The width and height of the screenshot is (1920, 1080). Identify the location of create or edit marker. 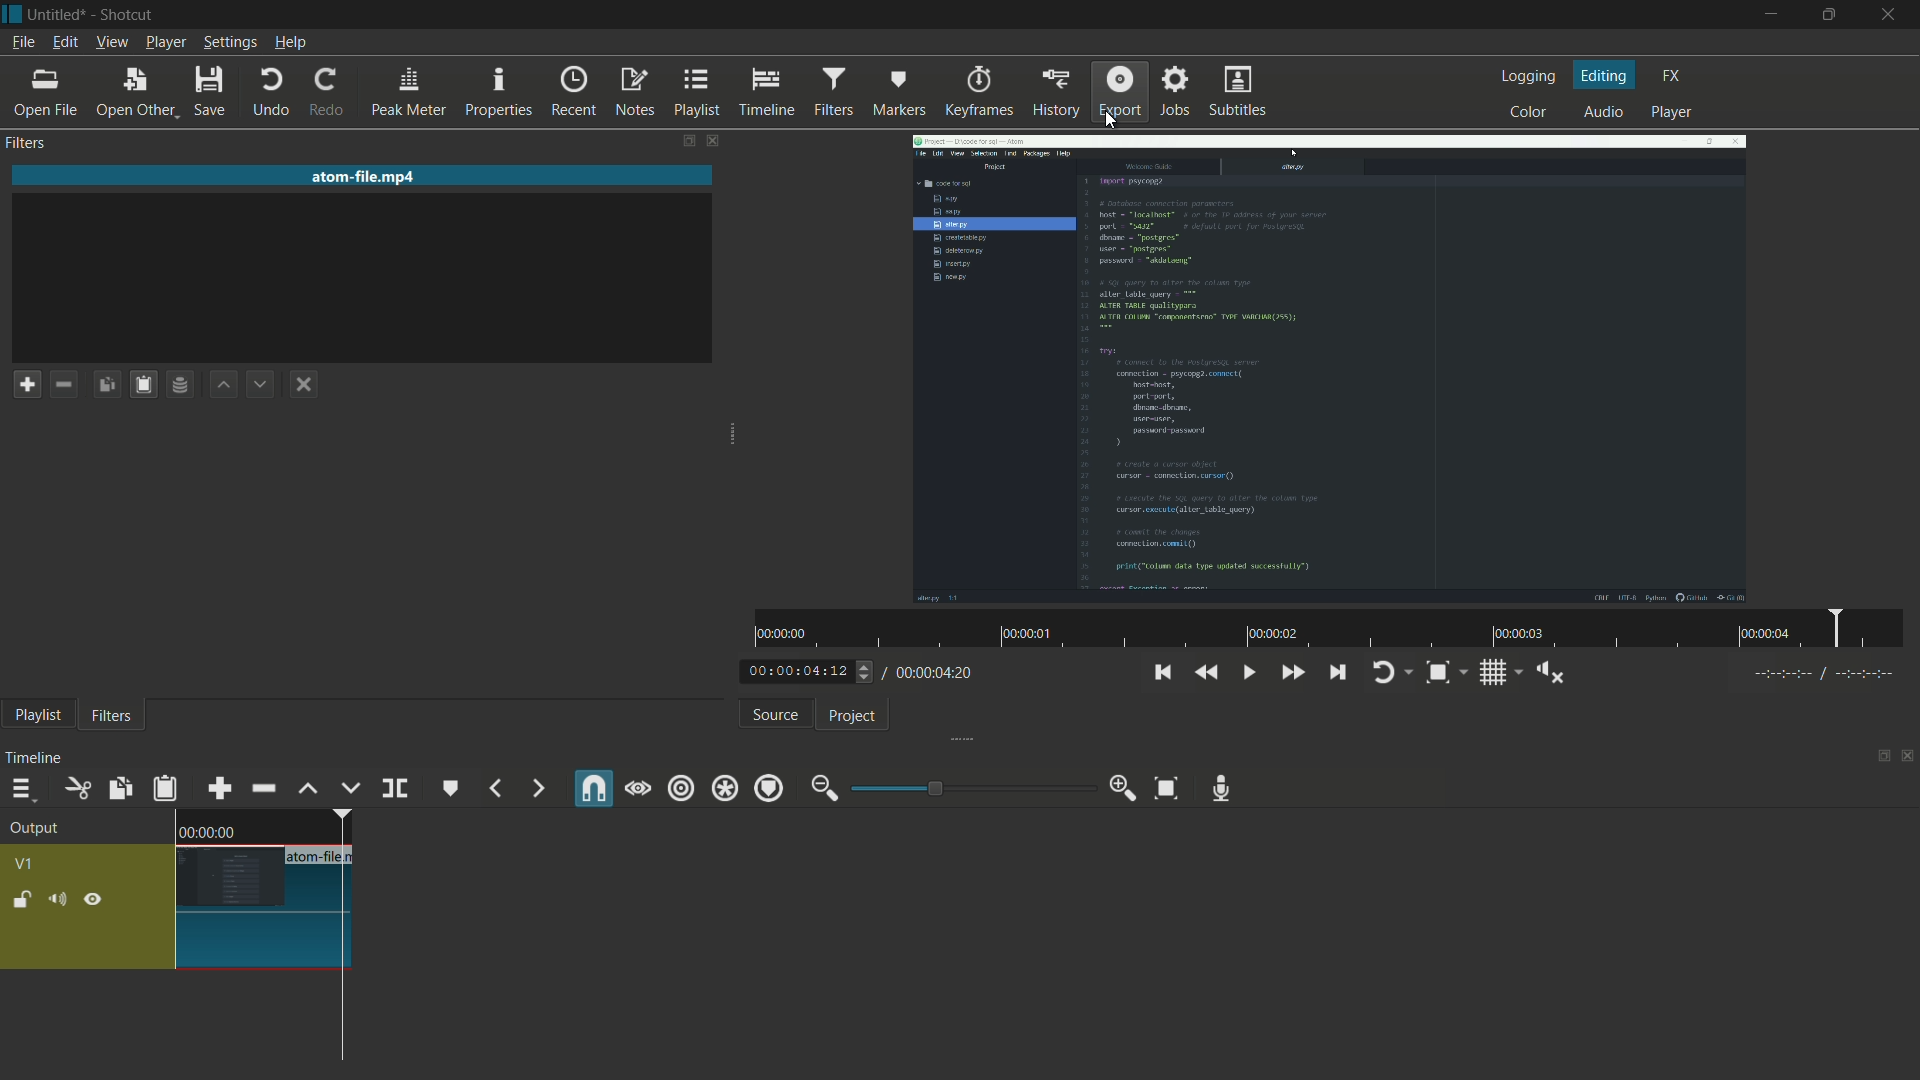
(448, 790).